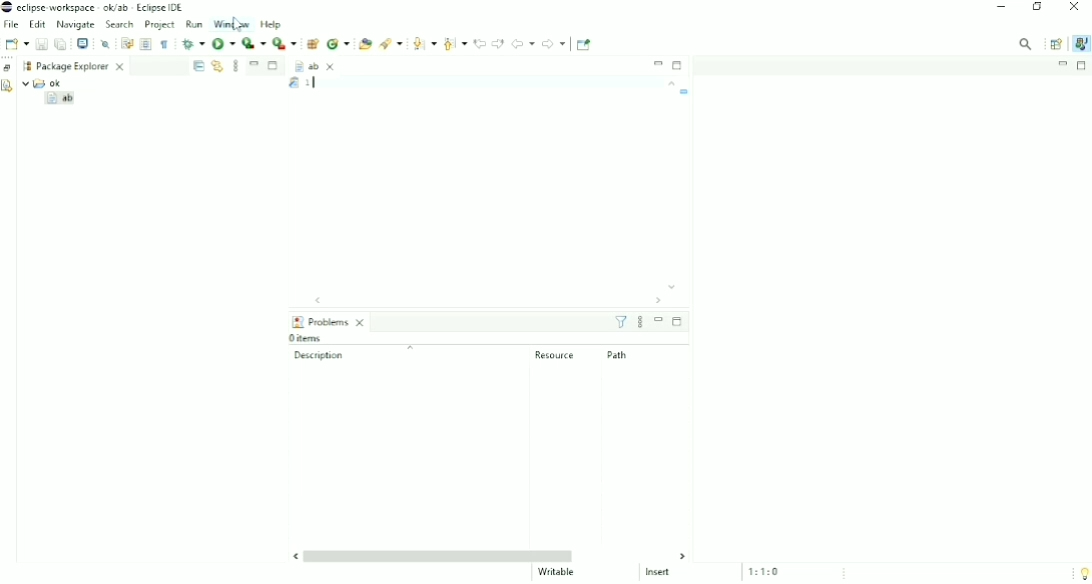  I want to click on Minimize, so click(1062, 64).